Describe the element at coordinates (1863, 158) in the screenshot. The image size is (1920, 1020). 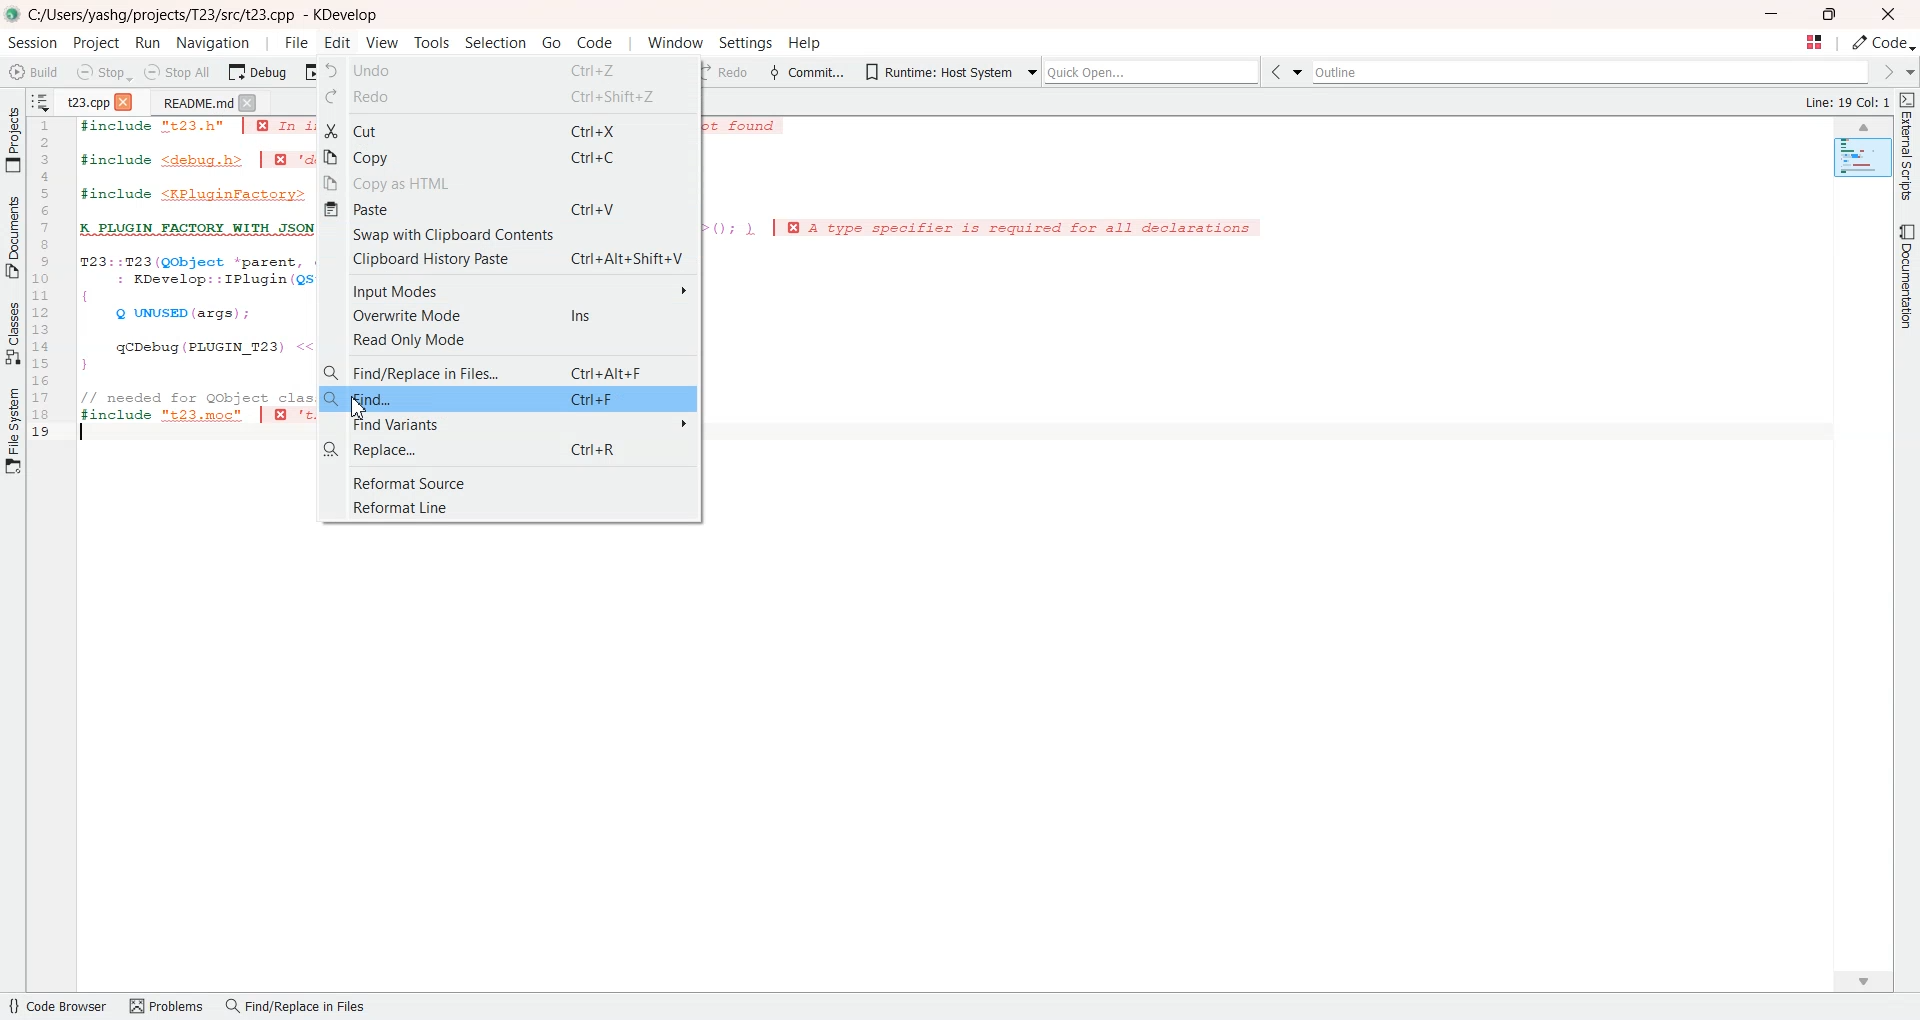
I see `File overview` at that location.